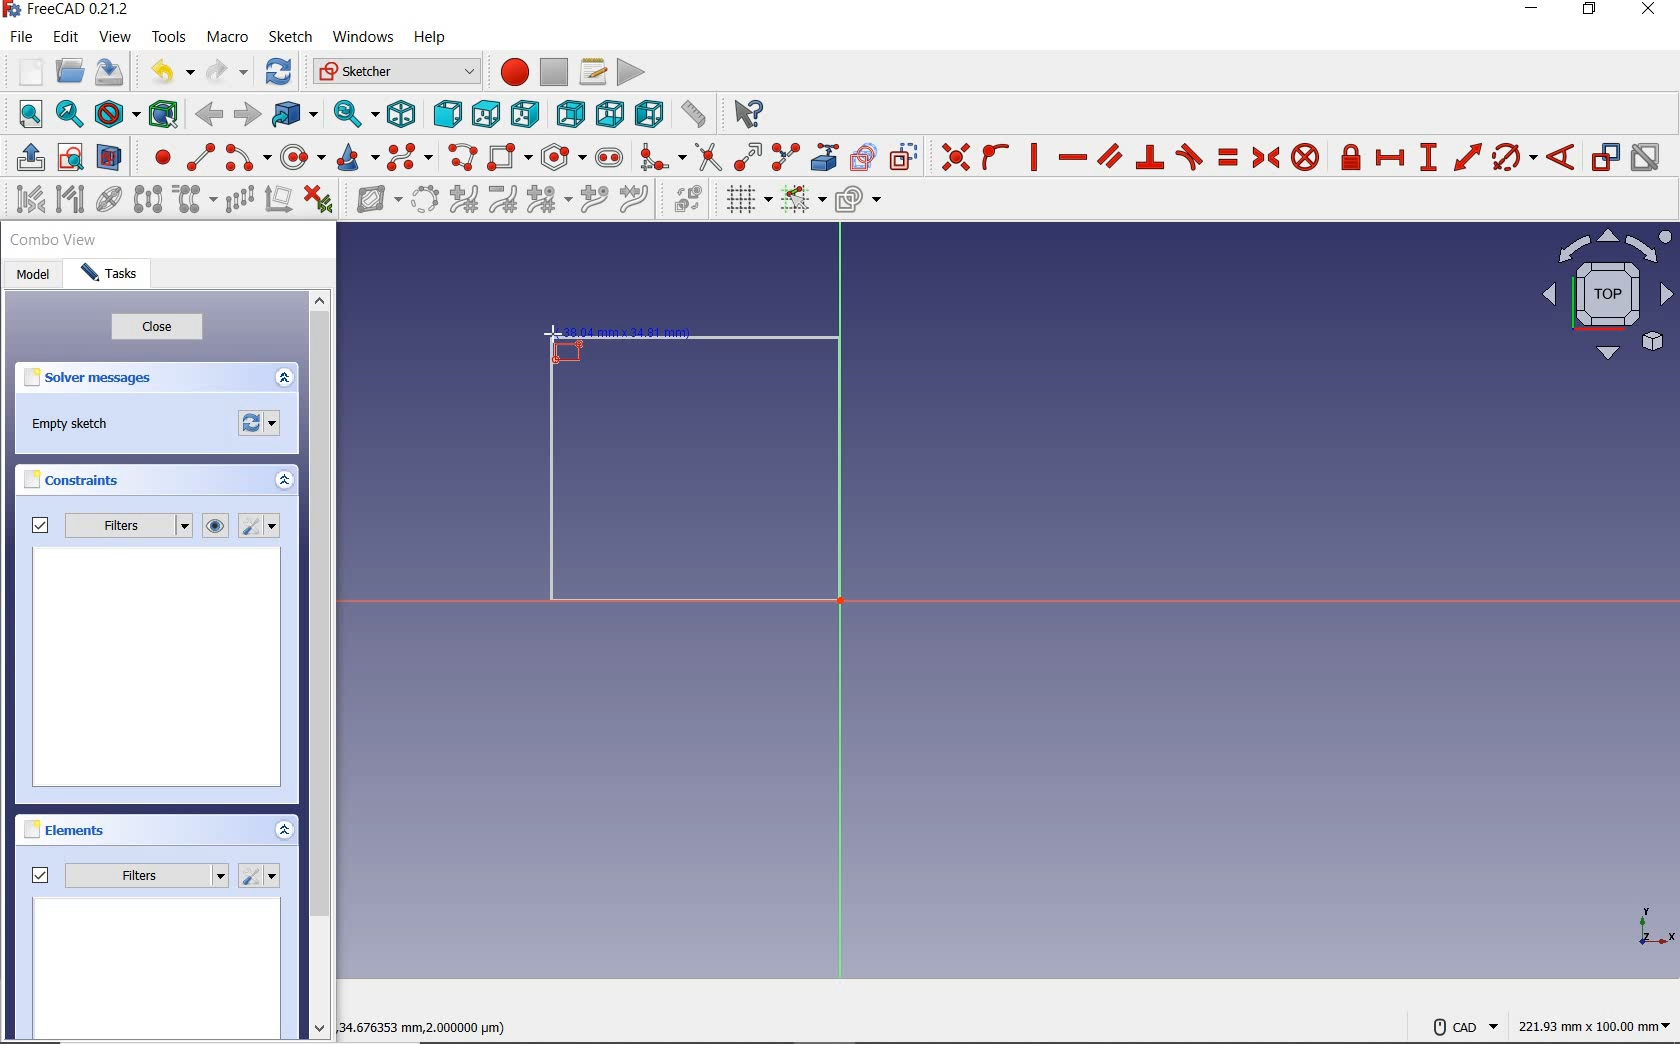 The image size is (1680, 1044). What do you see at coordinates (238, 200) in the screenshot?
I see `rectangular array` at bounding box center [238, 200].